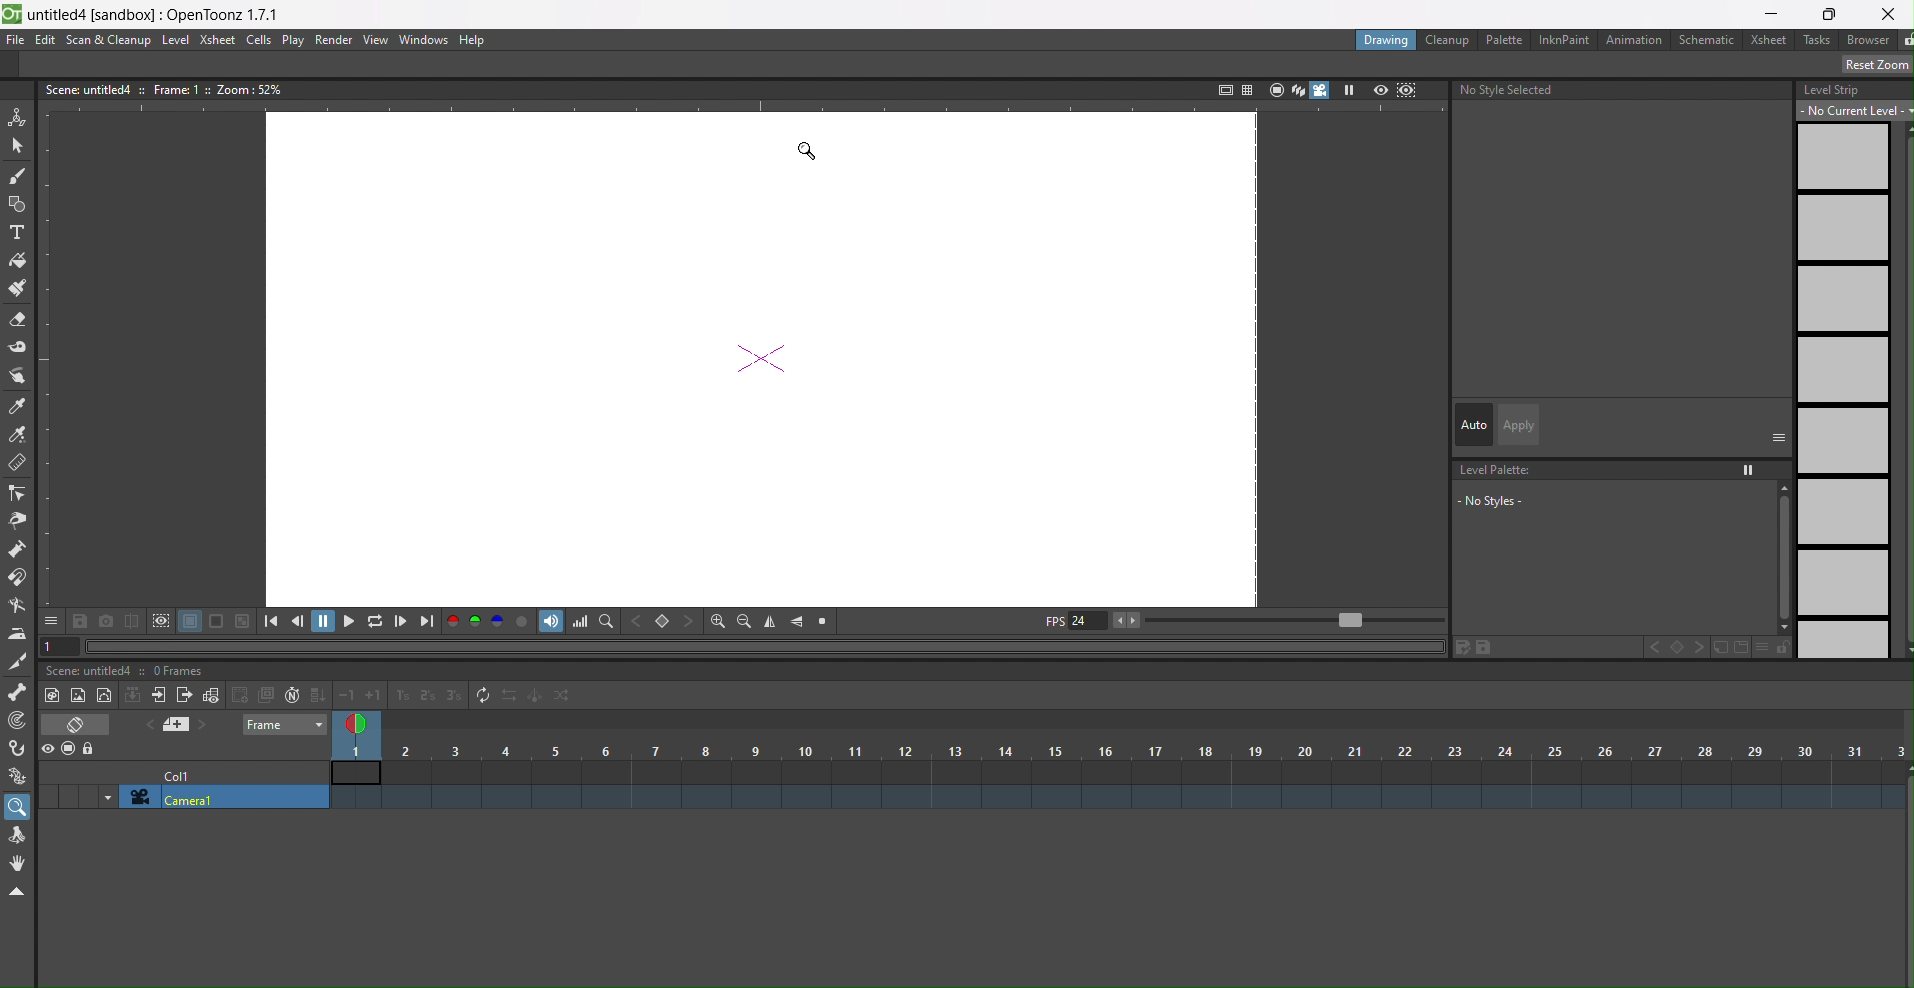 This screenshot has width=1914, height=988. I want to click on minimize, so click(1775, 12).